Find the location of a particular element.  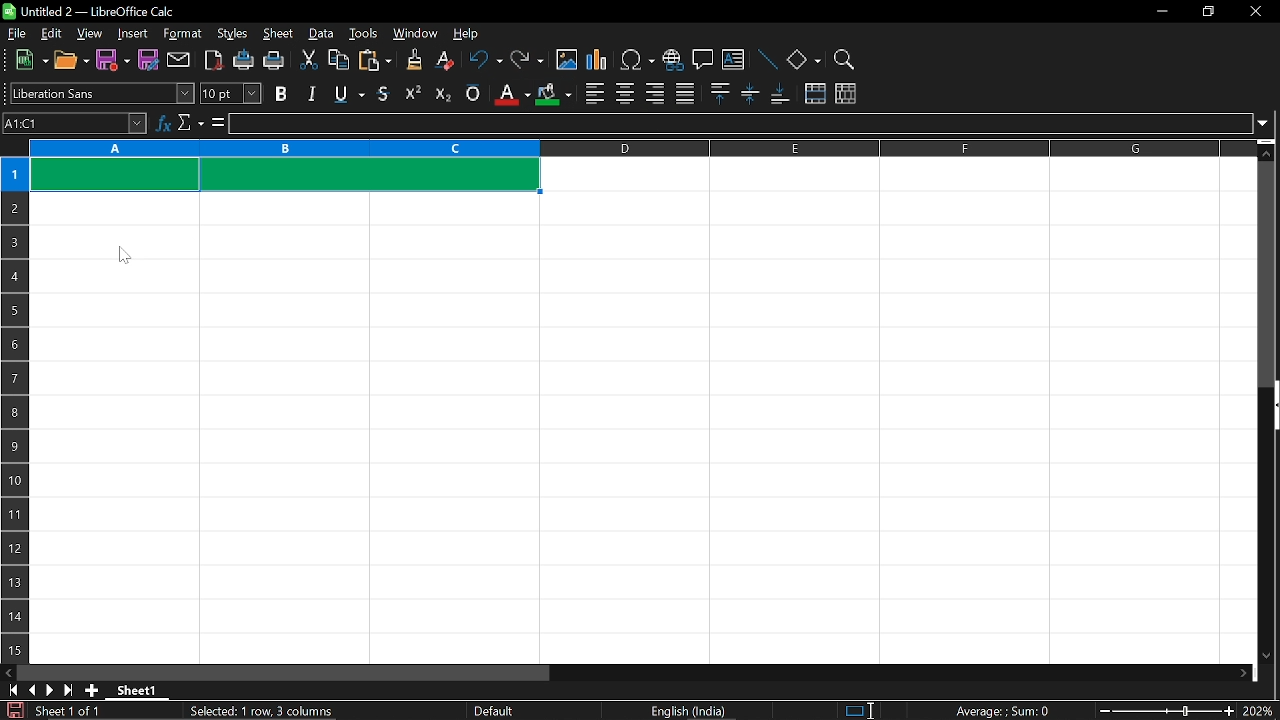

print is located at coordinates (275, 61).